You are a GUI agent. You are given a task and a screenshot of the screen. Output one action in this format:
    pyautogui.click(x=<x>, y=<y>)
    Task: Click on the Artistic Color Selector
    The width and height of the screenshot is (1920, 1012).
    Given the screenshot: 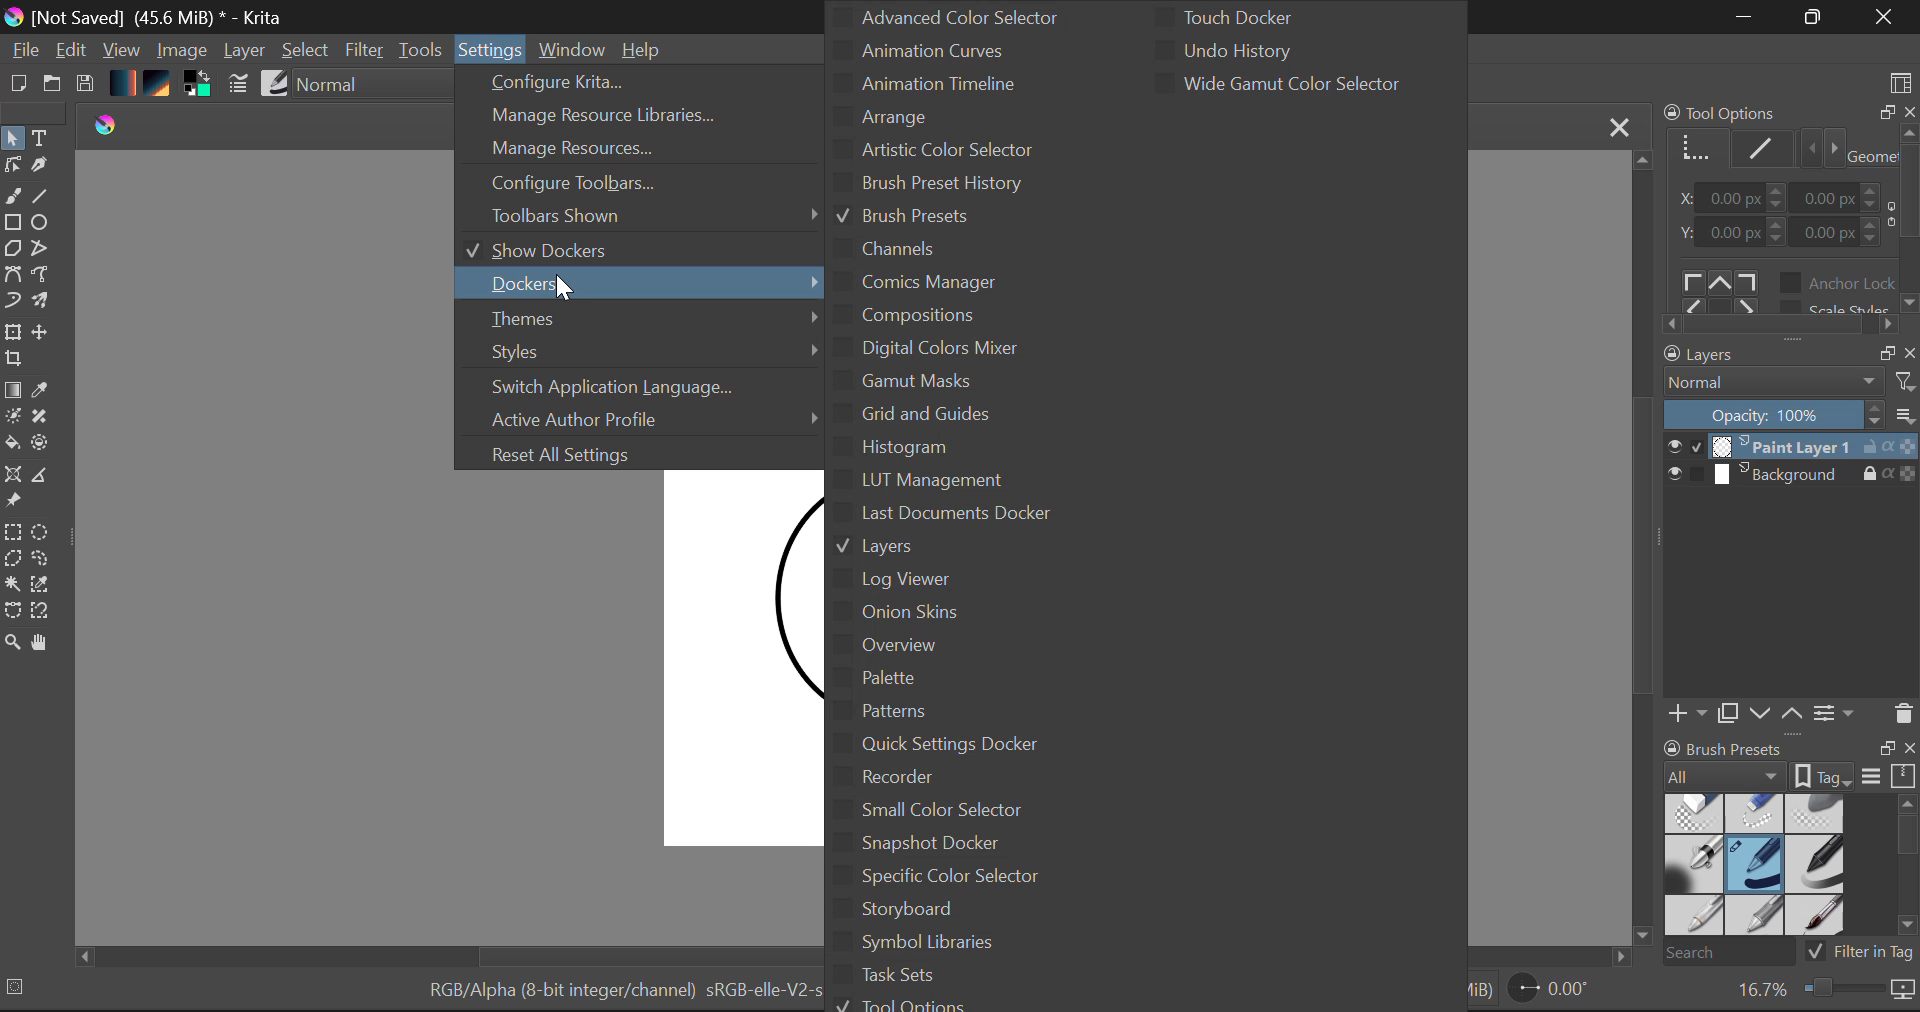 What is the action you would take?
    pyautogui.click(x=944, y=152)
    